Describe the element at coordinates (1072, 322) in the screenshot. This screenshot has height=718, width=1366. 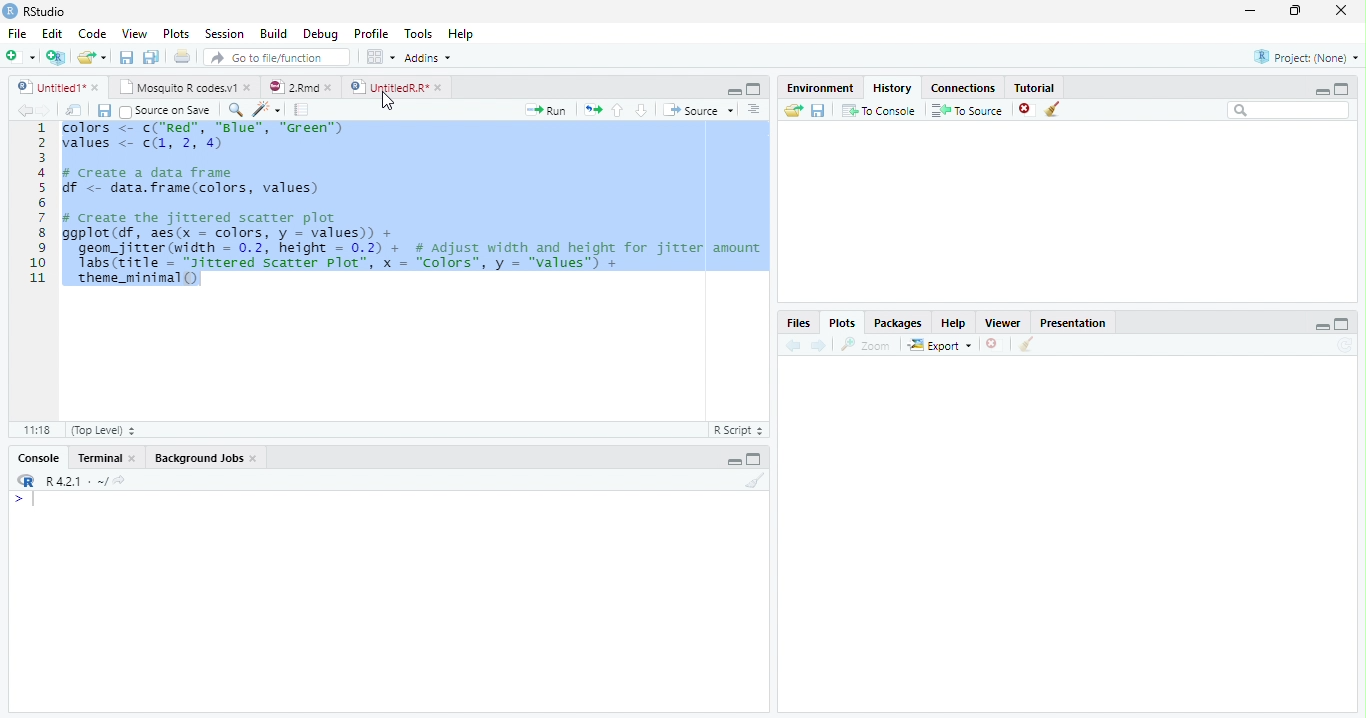
I see `Presentation` at that location.